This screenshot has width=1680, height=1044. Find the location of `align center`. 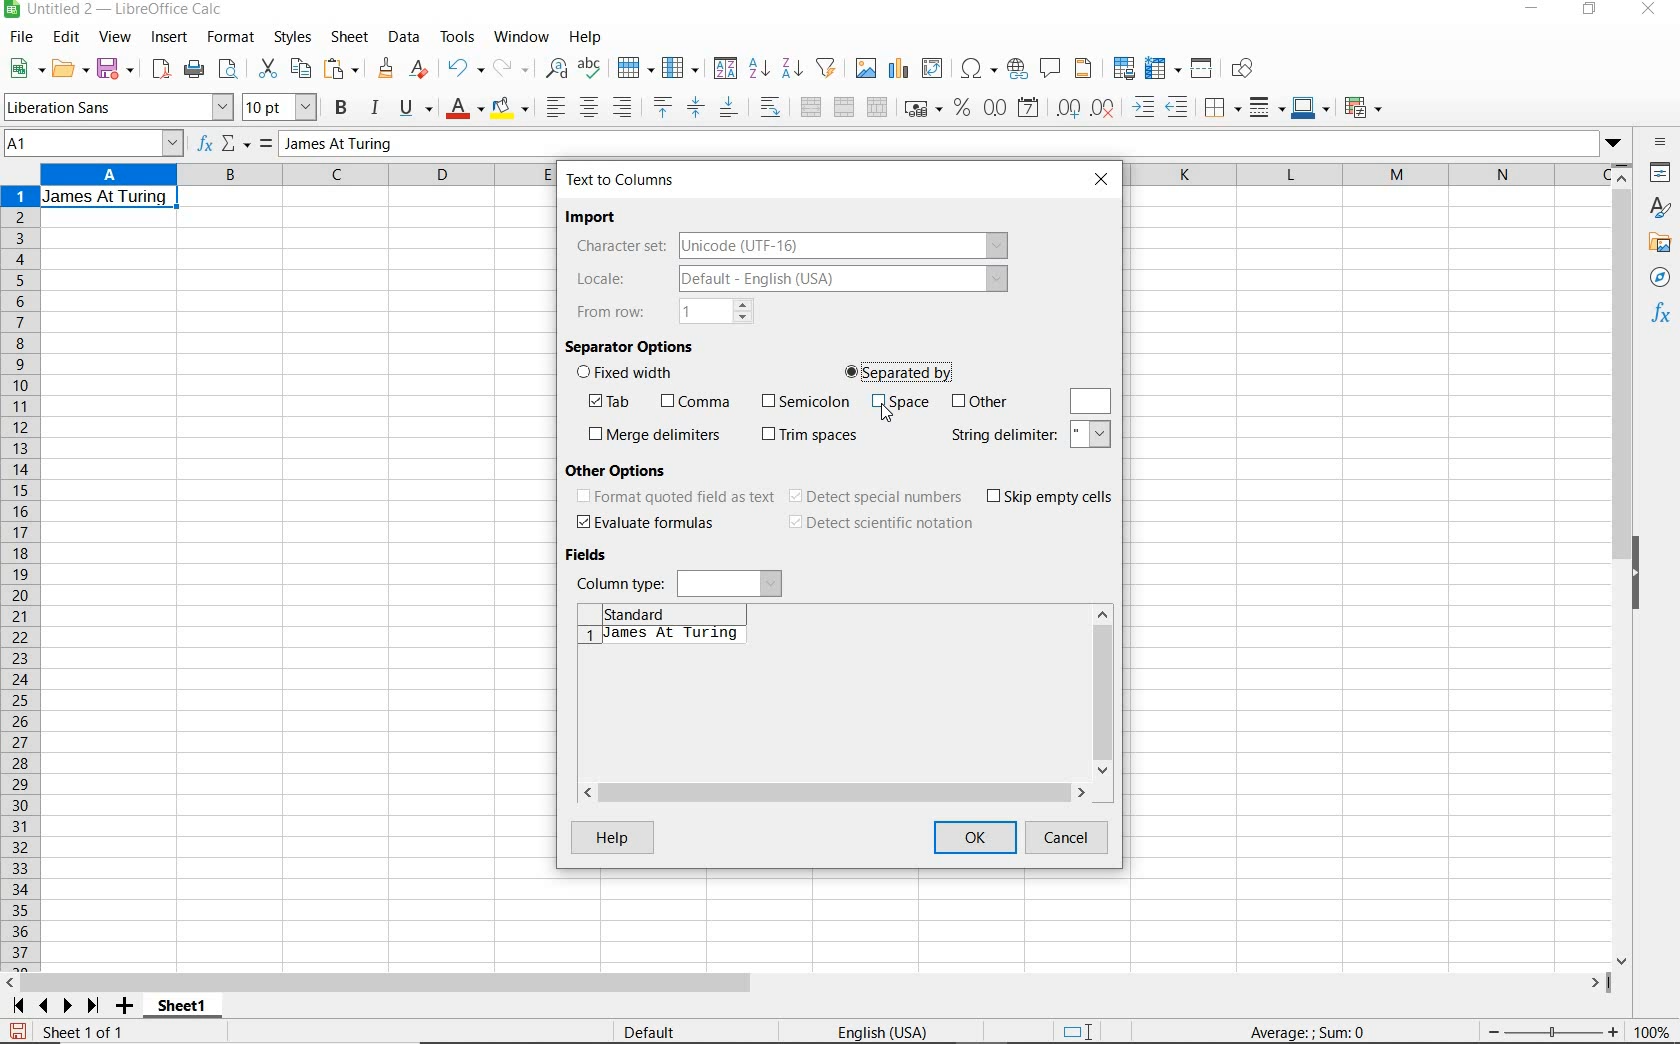

align center is located at coordinates (588, 107).